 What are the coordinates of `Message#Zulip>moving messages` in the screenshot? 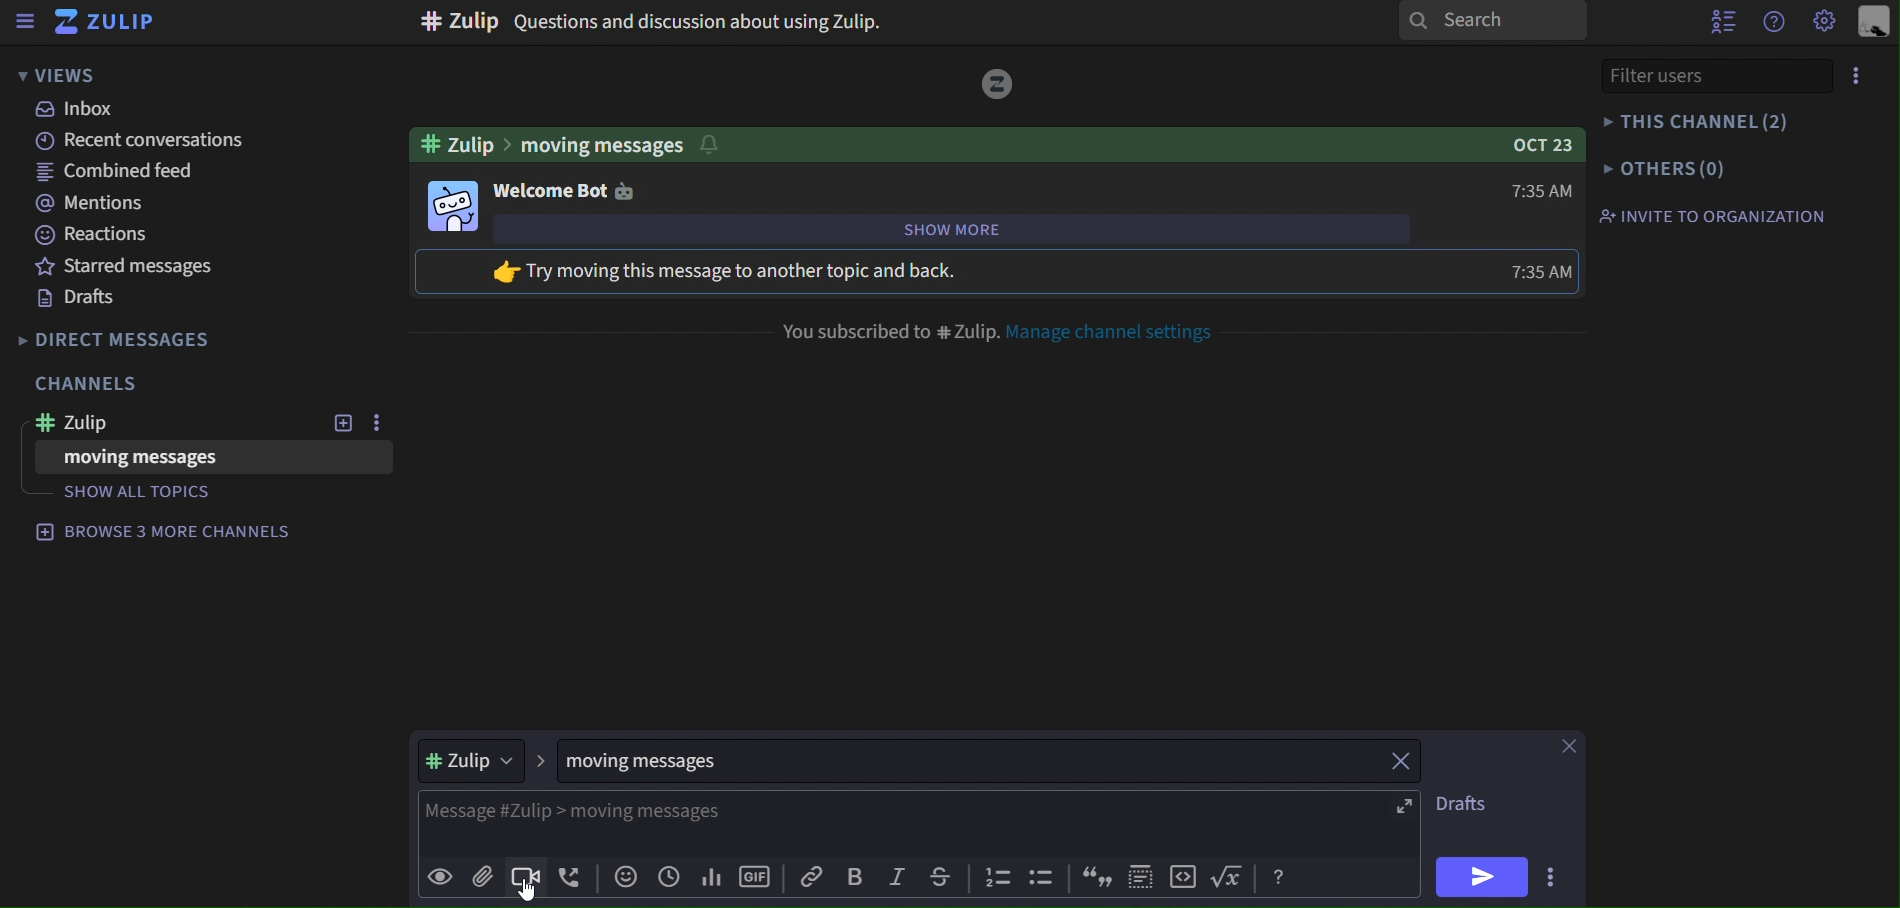 It's located at (569, 813).